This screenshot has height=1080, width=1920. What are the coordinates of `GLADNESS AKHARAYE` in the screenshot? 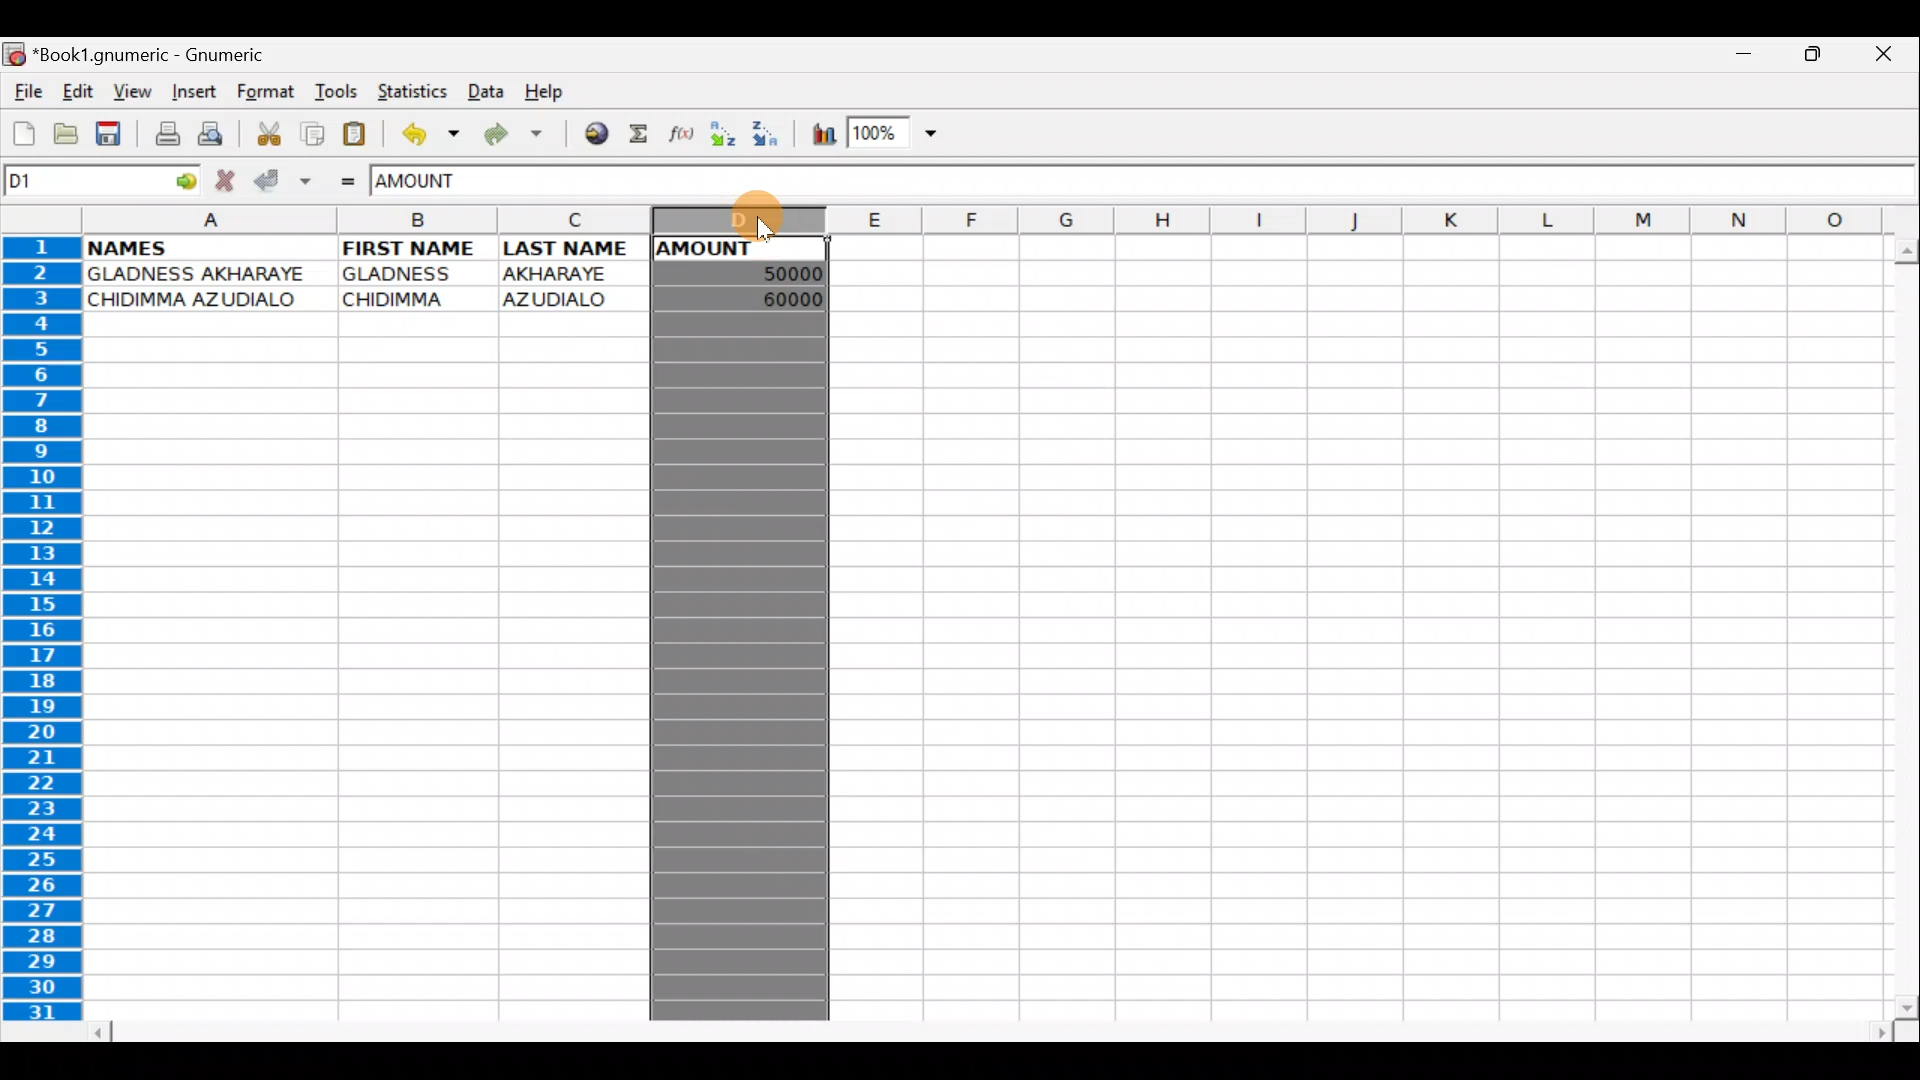 It's located at (204, 273).